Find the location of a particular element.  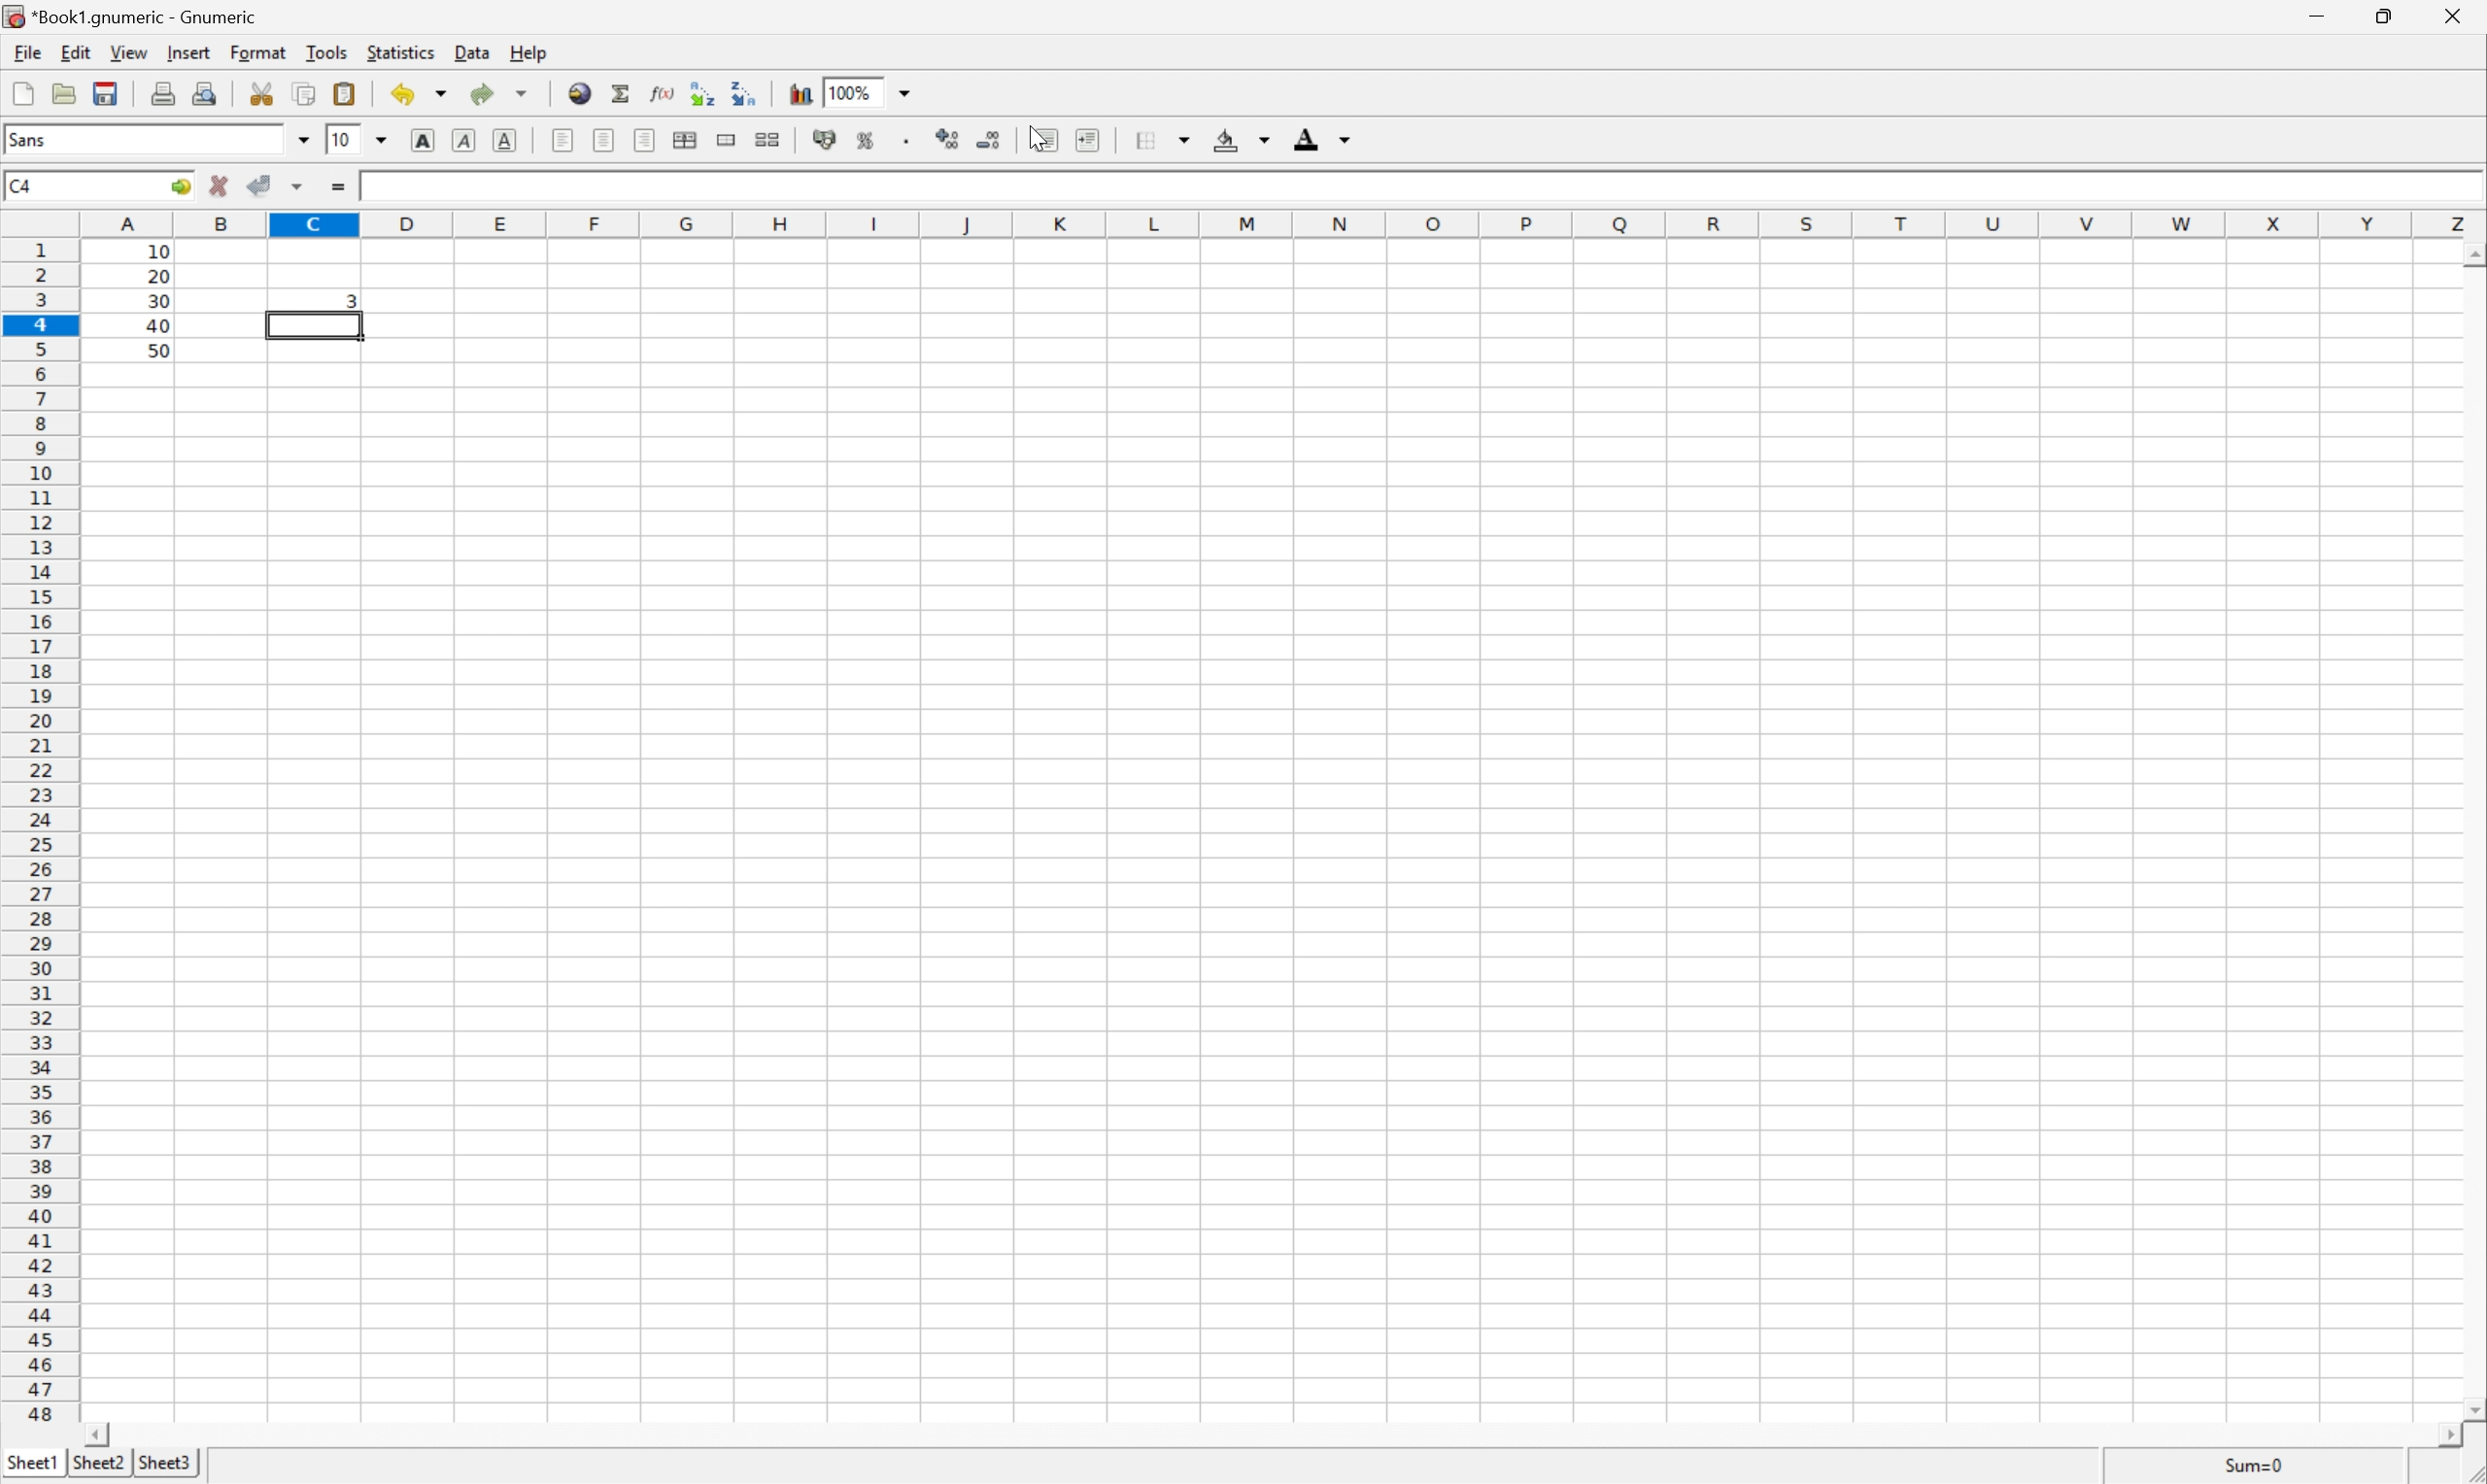

Paste the clipboard is located at coordinates (344, 94).